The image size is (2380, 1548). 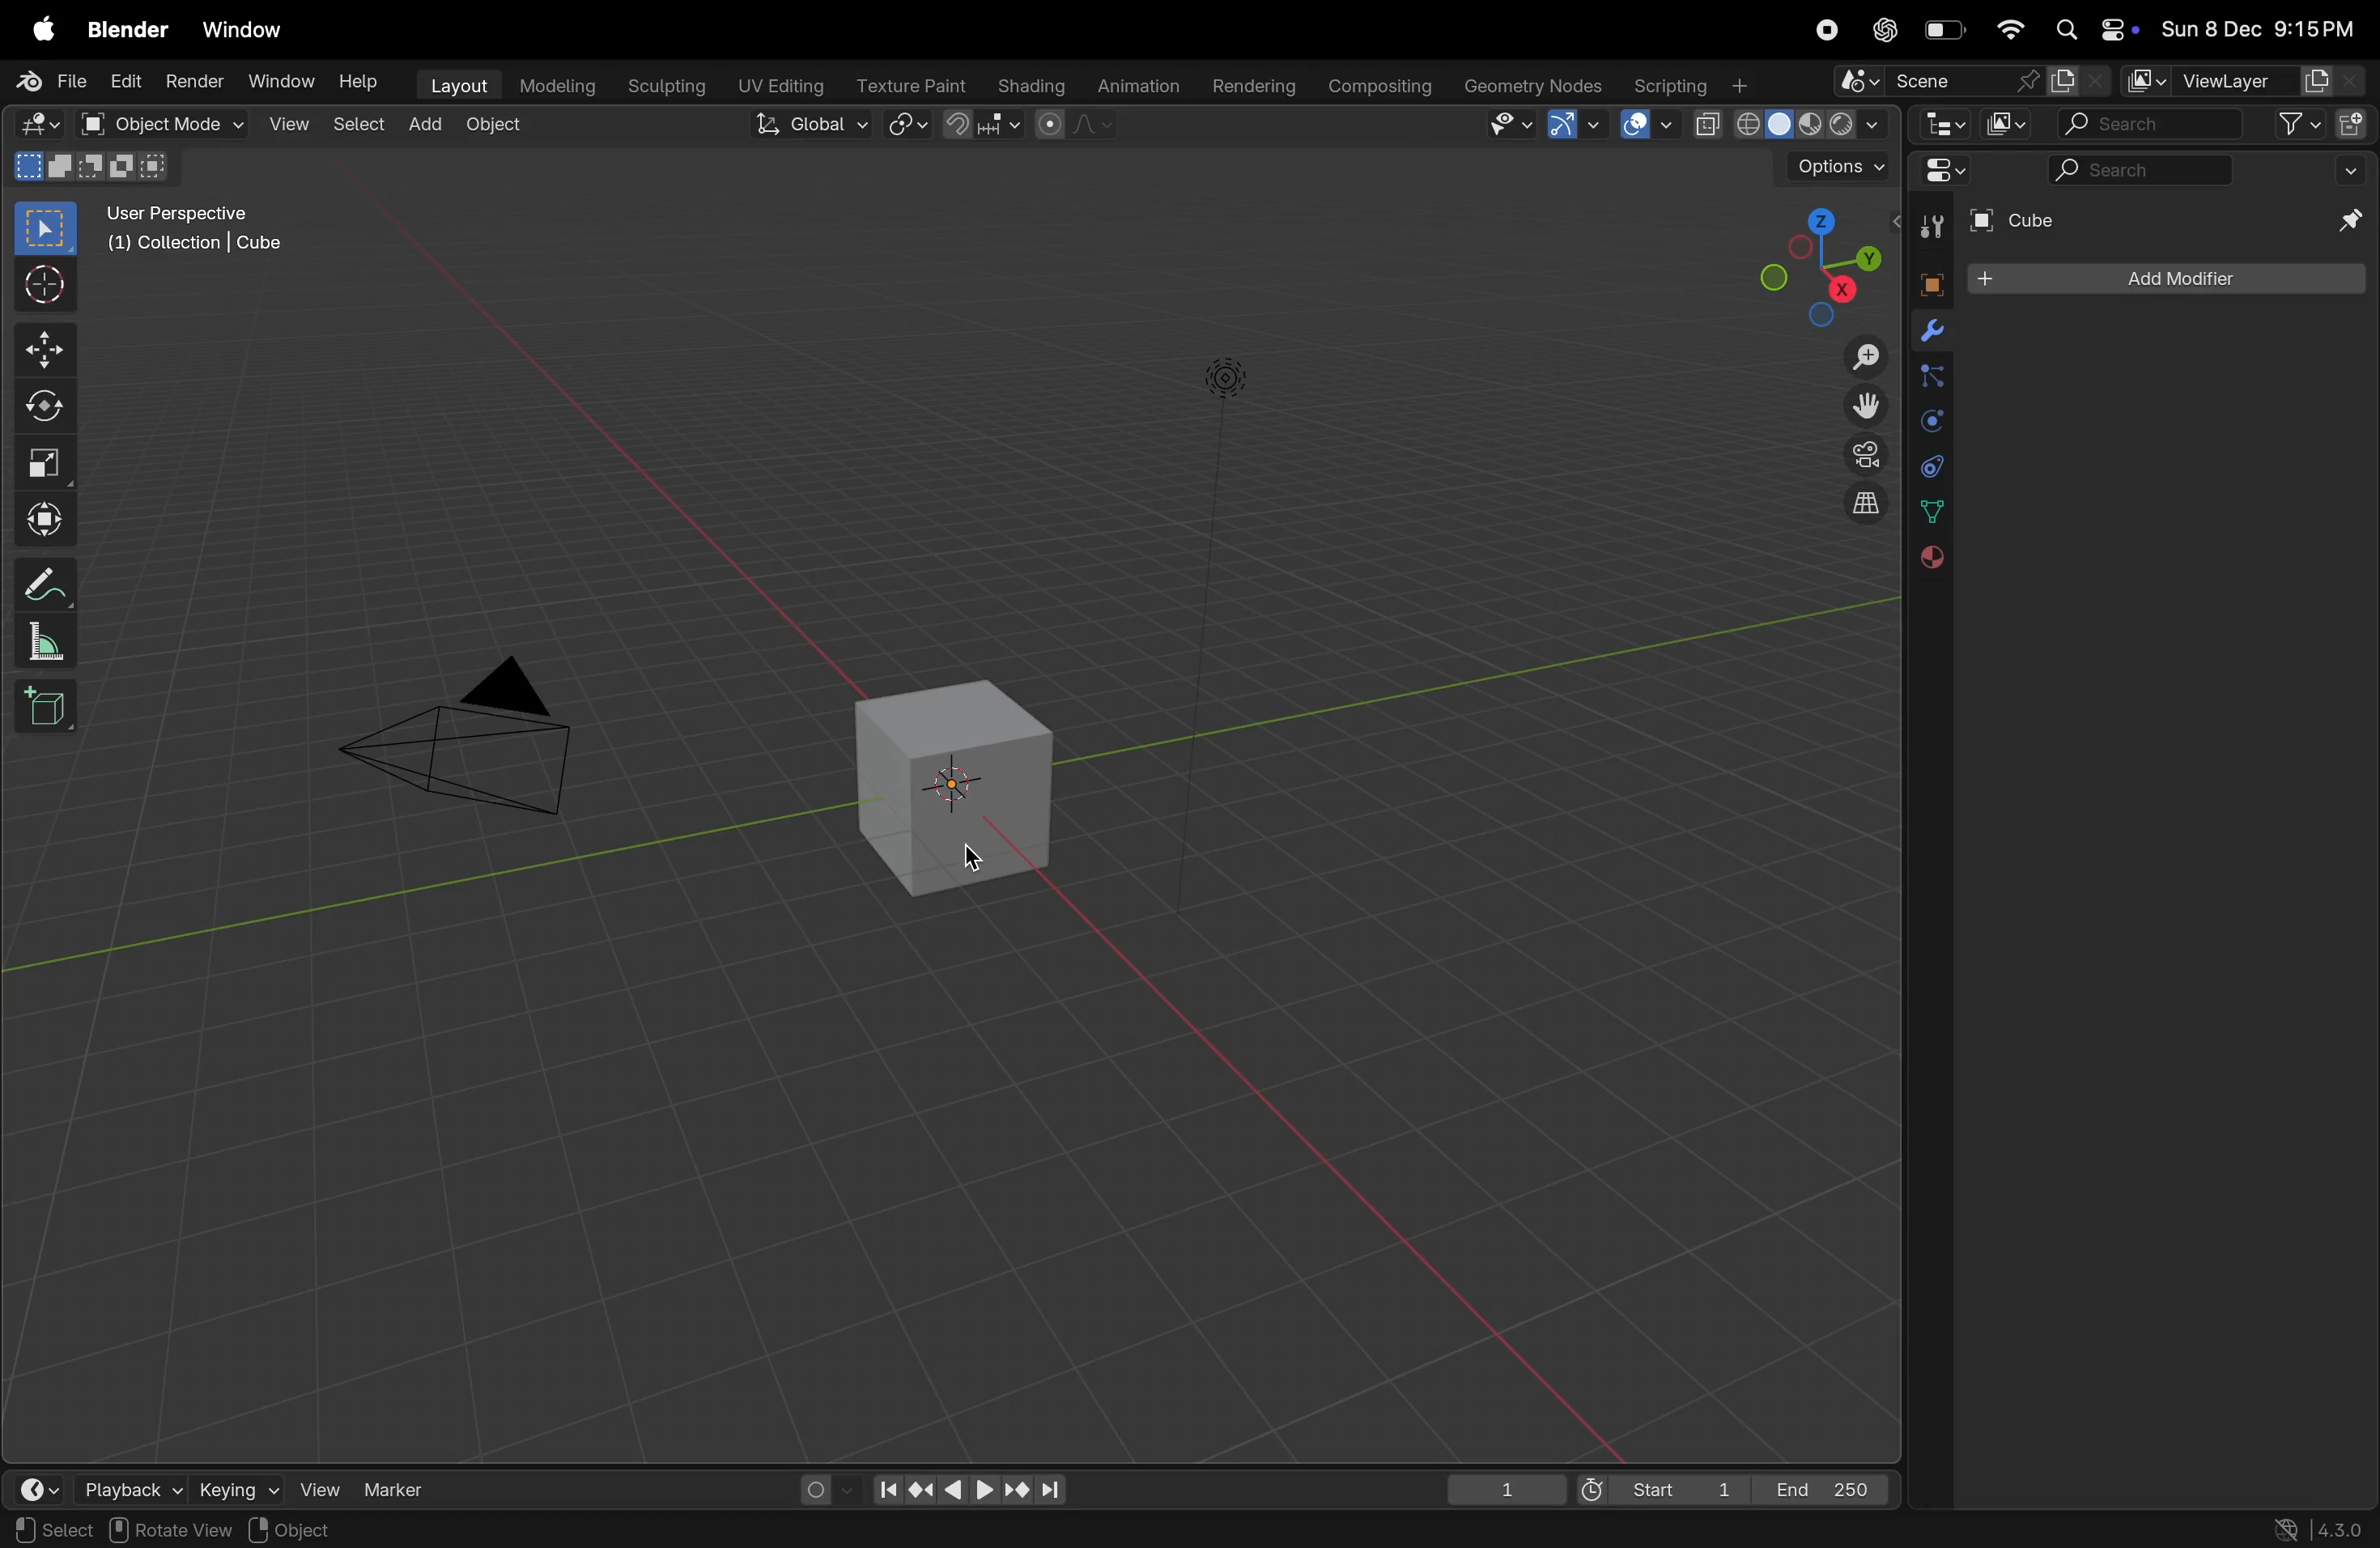 I want to click on keying, so click(x=234, y=1488).